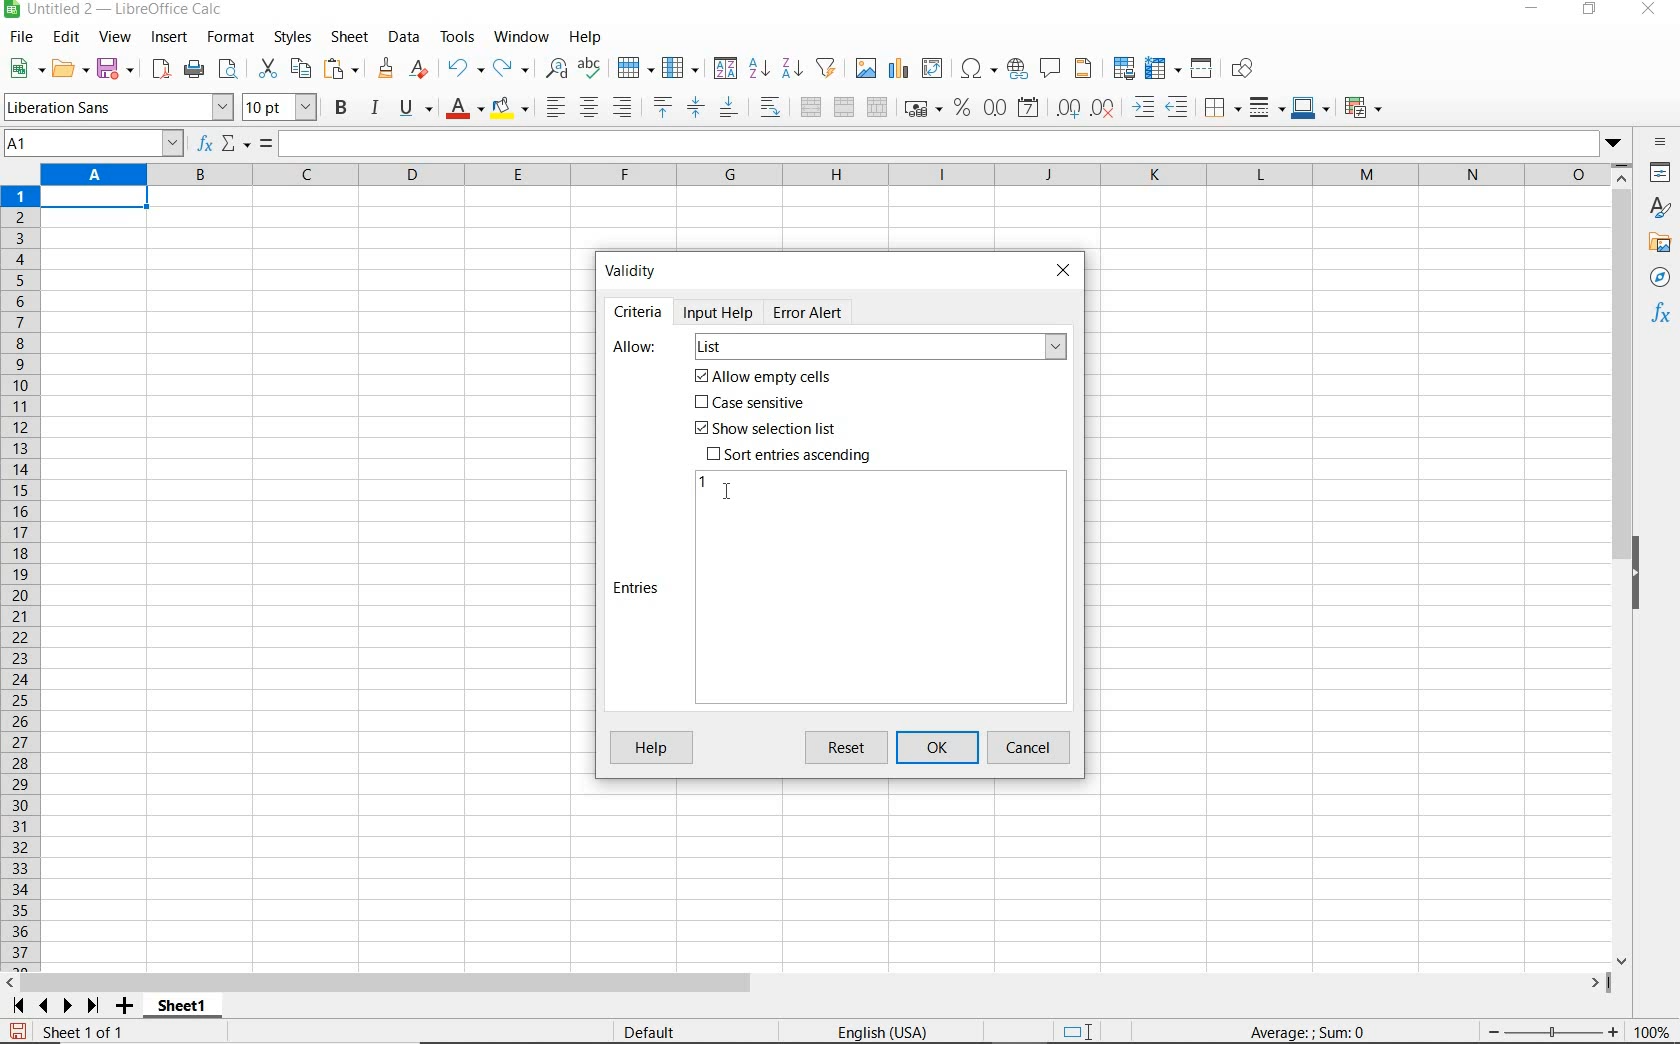 The height and width of the screenshot is (1044, 1680). I want to click on border style, so click(1268, 107).